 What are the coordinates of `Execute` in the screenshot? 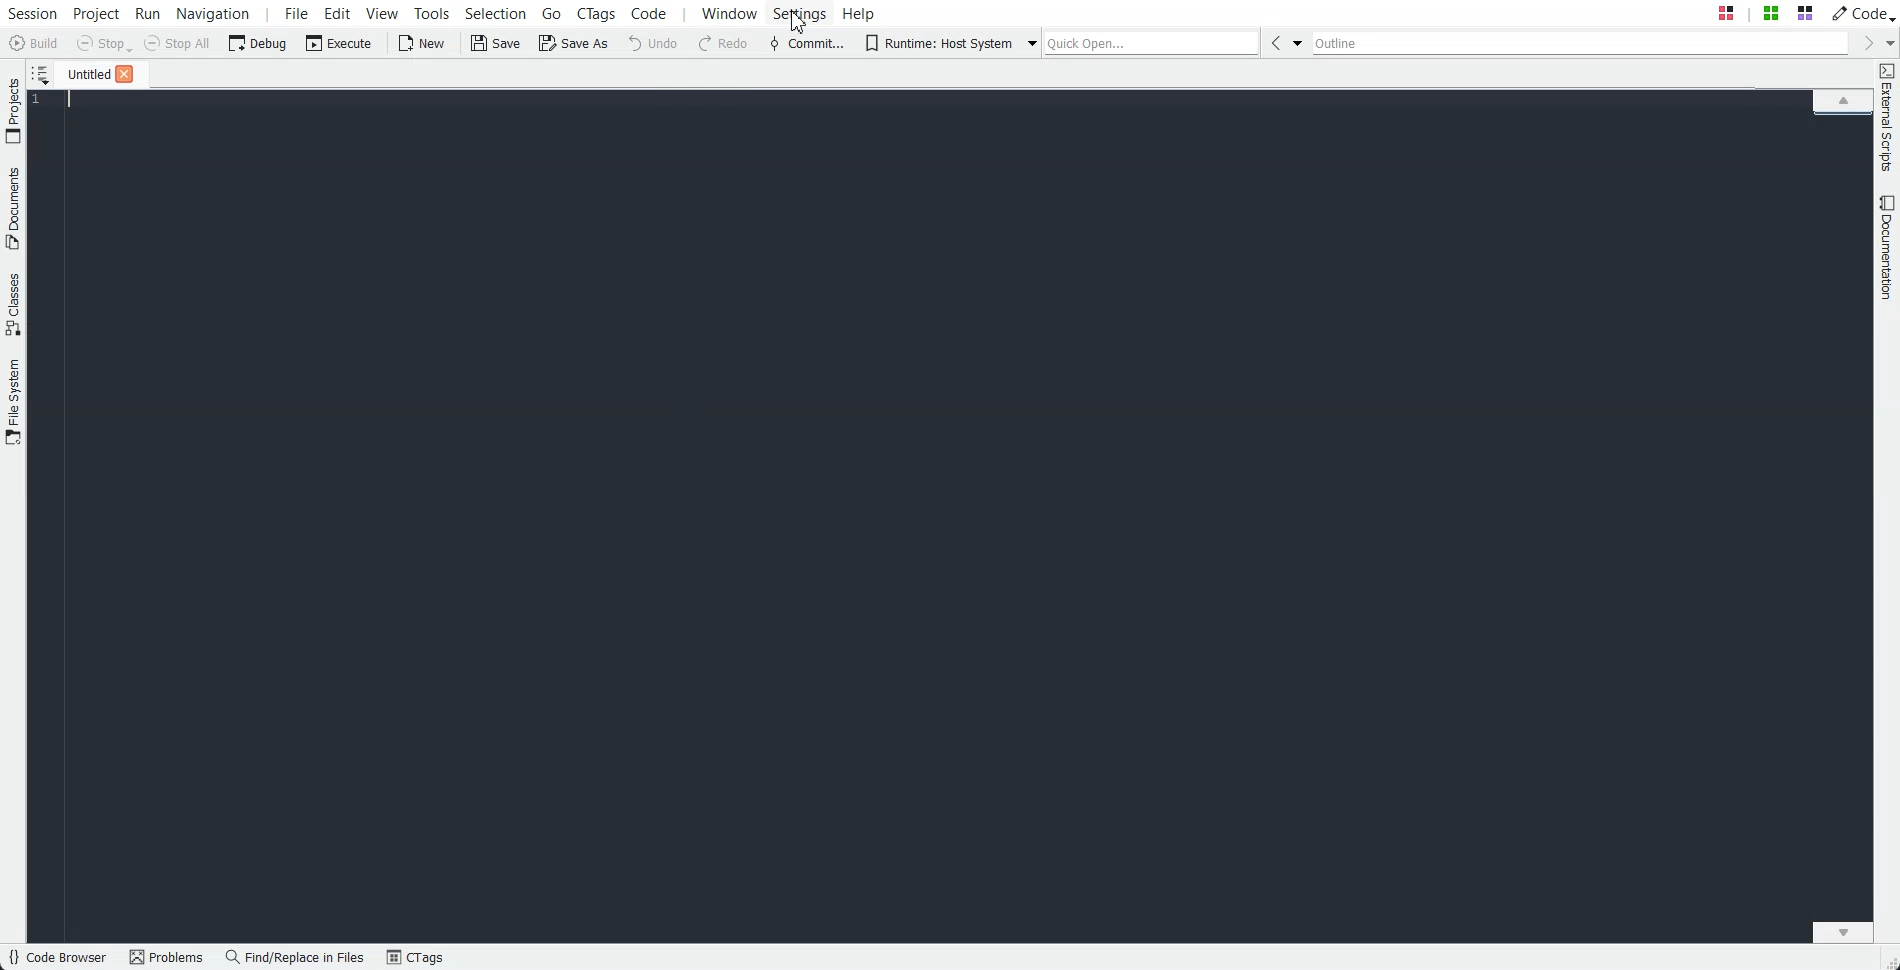 It's located at (339, 42).